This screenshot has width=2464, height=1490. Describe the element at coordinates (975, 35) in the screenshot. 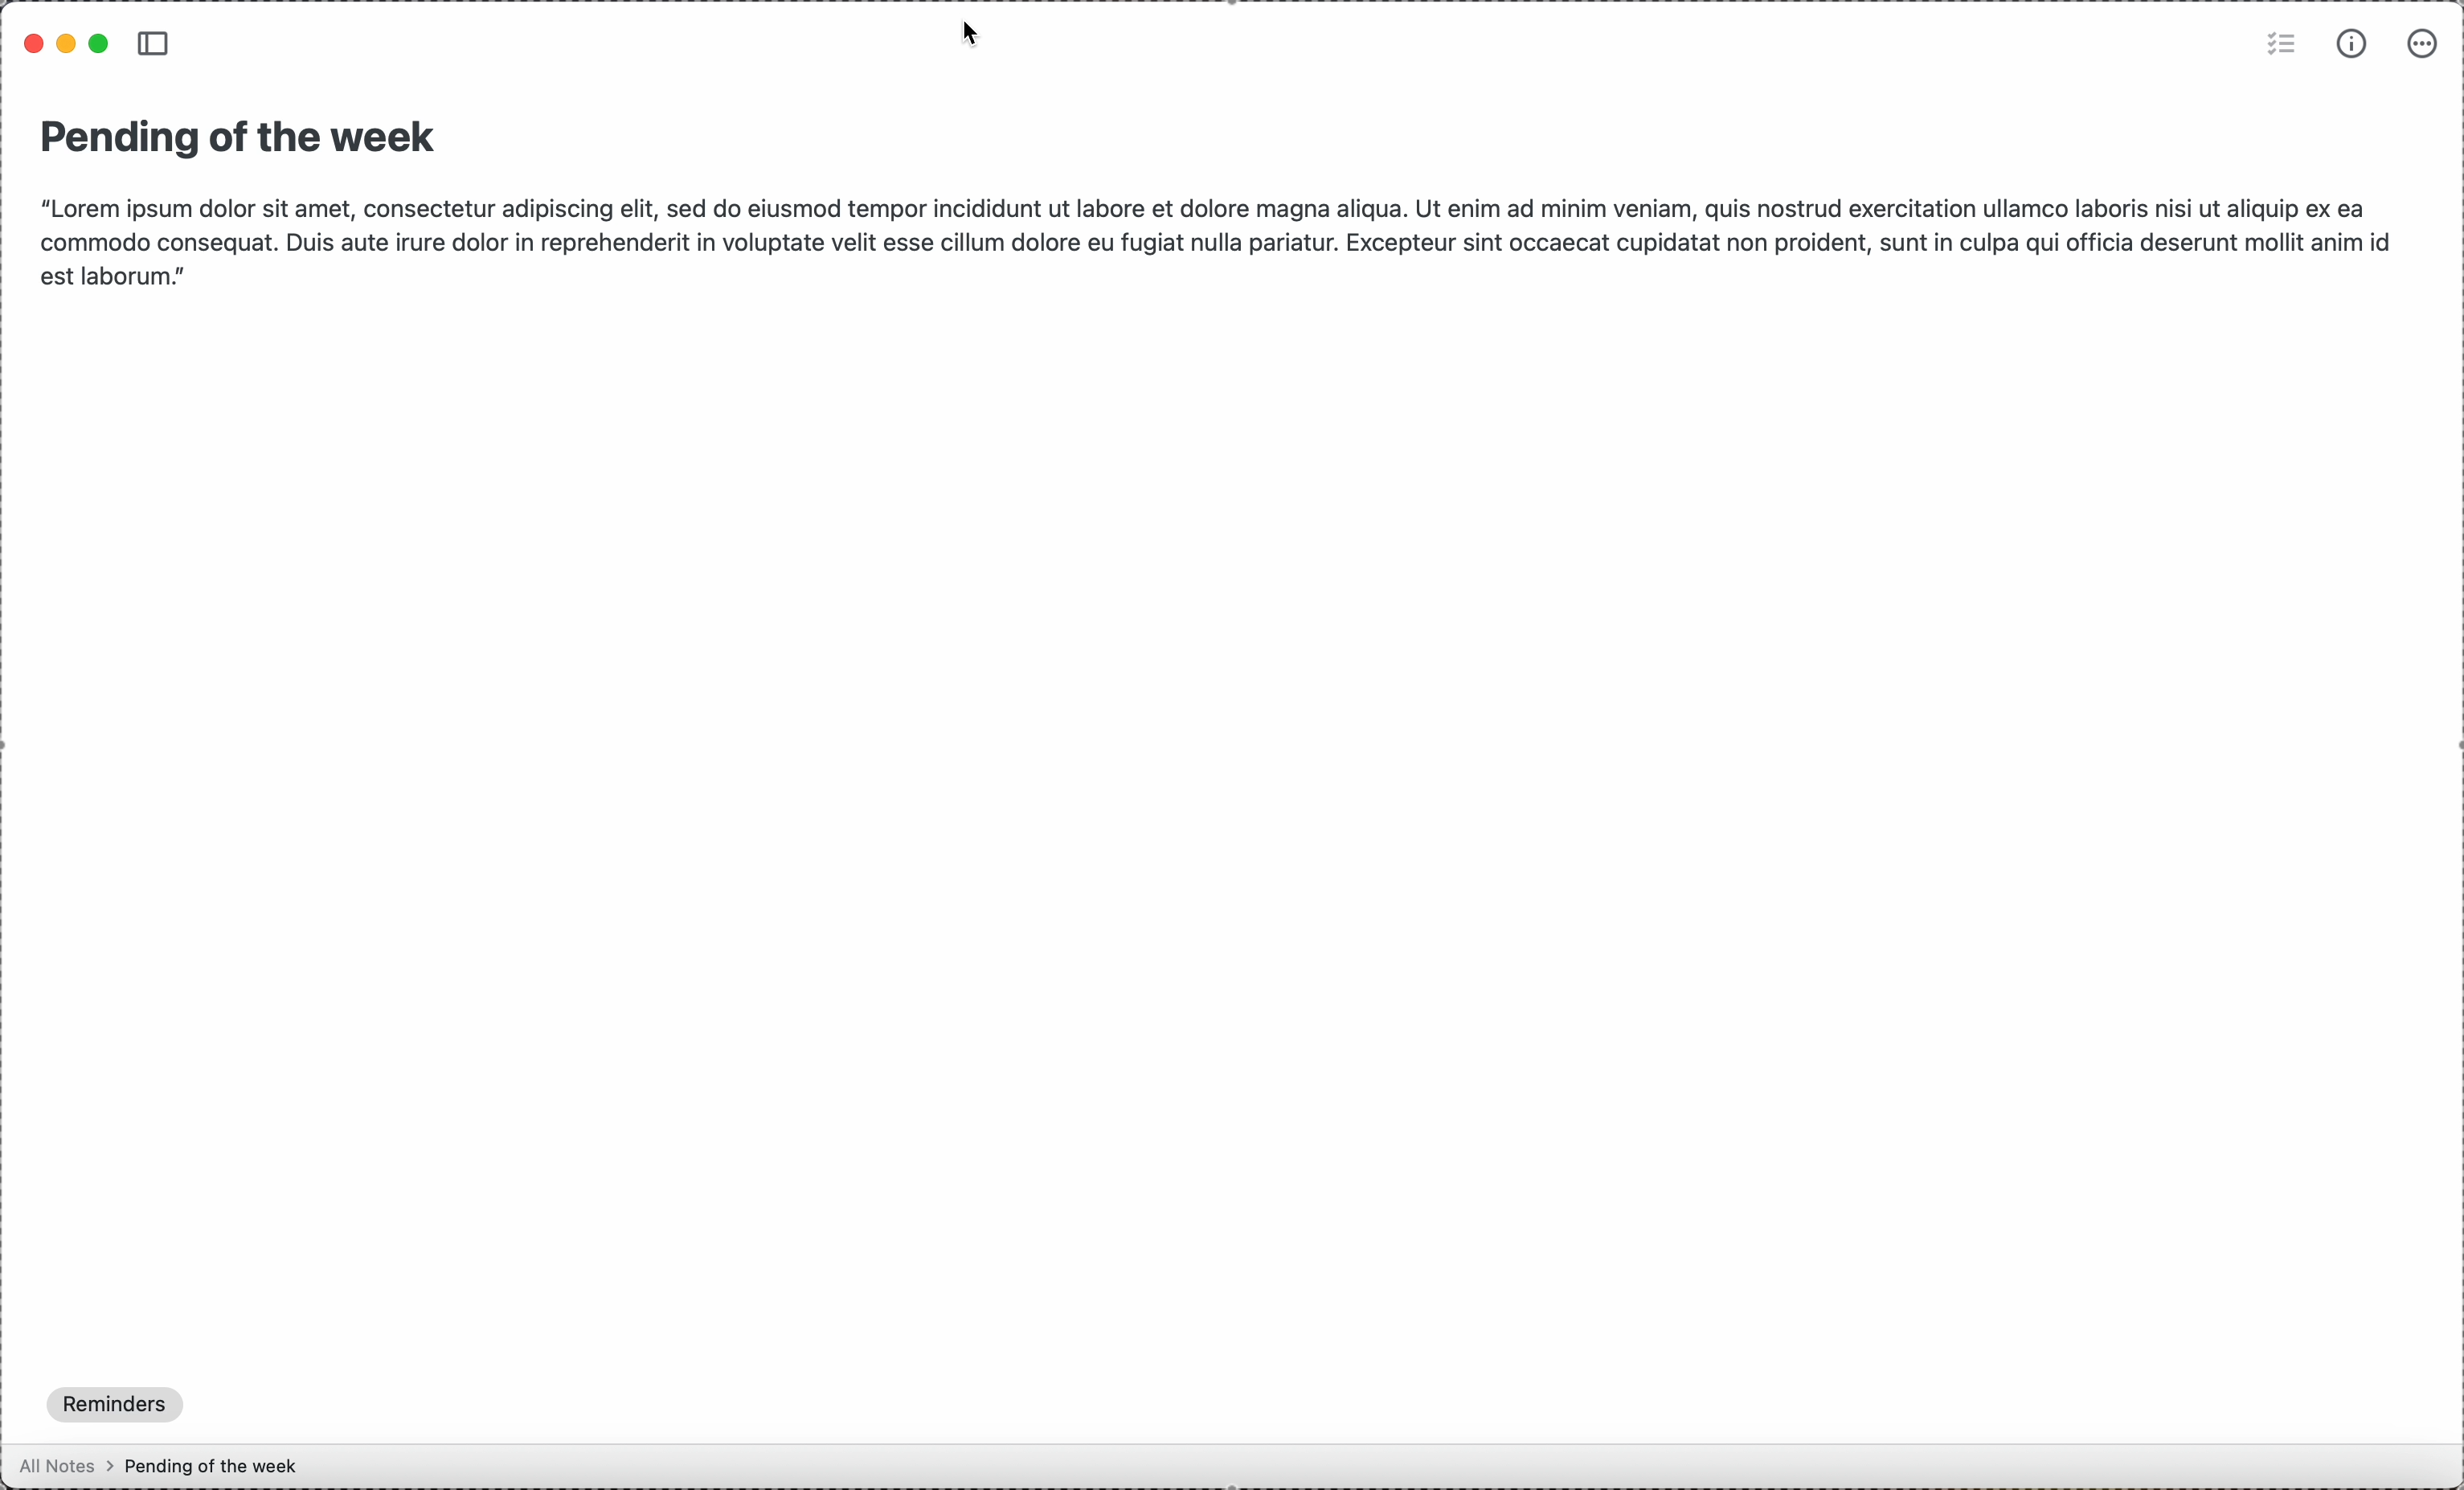

I see `cursor` at that location.